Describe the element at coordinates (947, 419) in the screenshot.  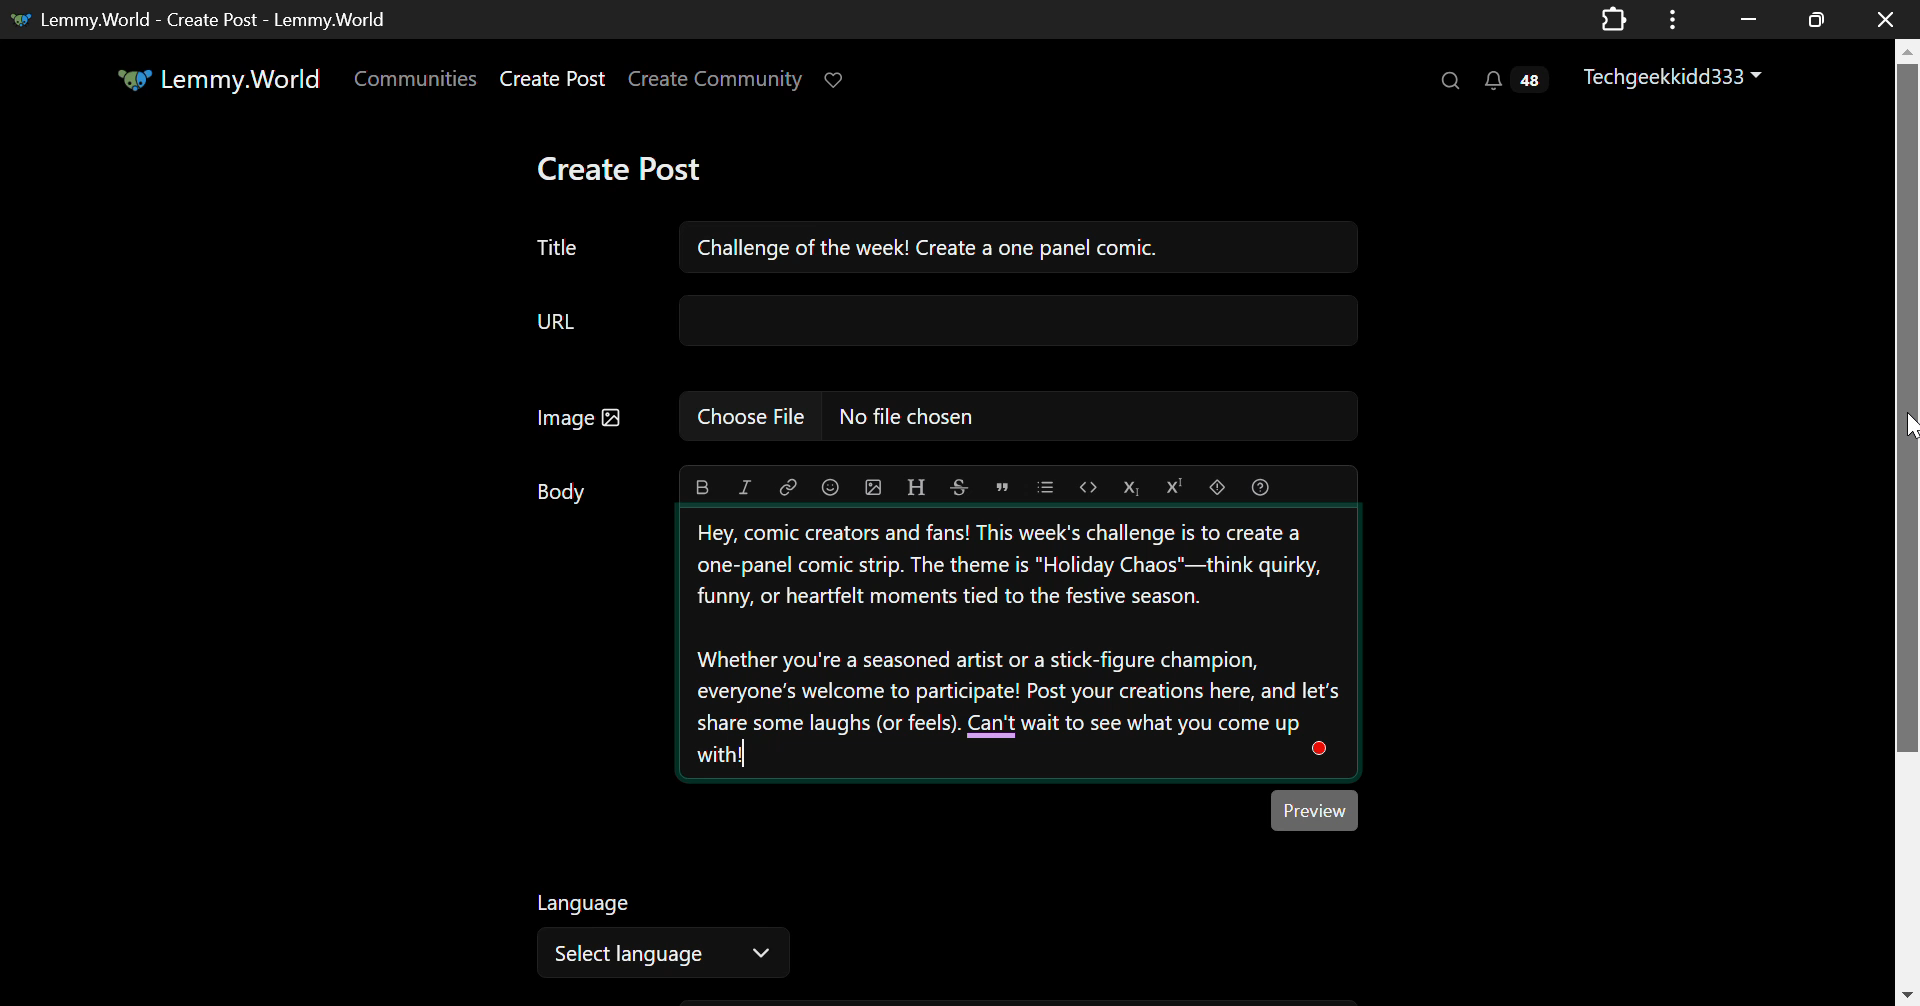
I see `Image: No file chosen` at that location.